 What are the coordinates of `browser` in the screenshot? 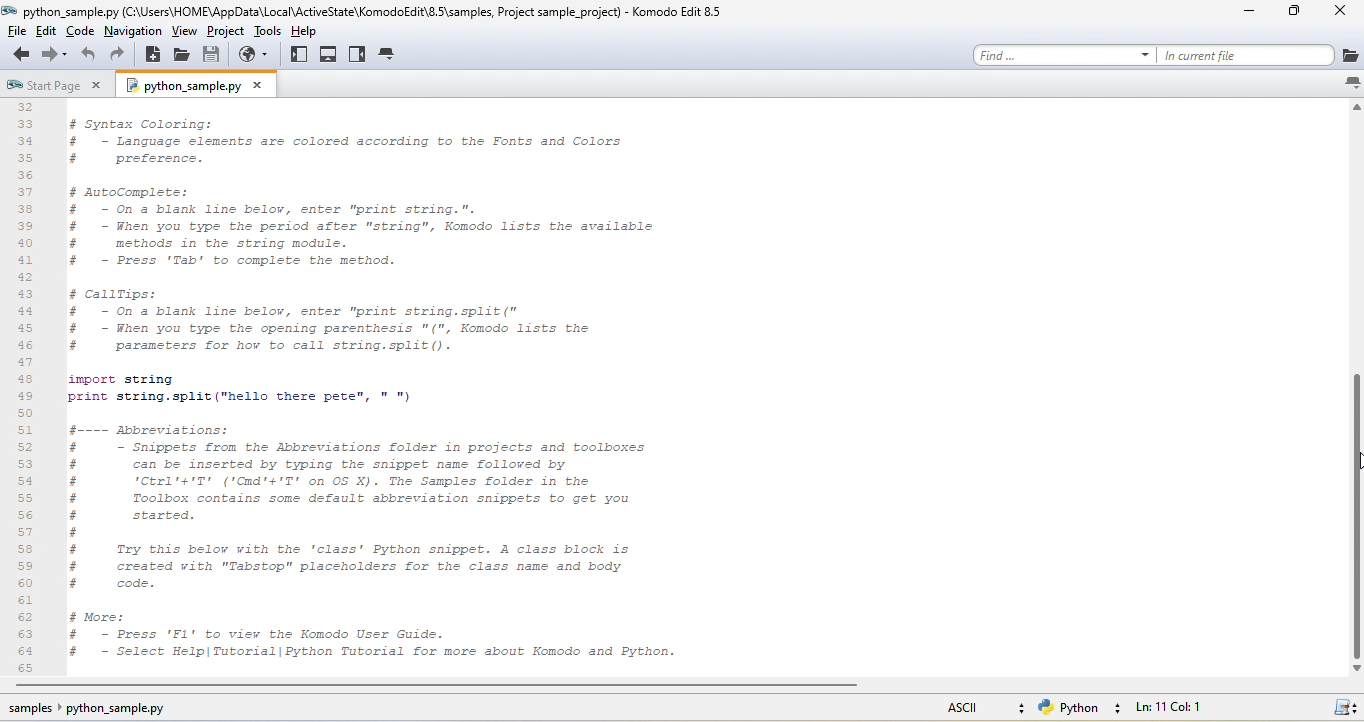 It's located at (257, 57).